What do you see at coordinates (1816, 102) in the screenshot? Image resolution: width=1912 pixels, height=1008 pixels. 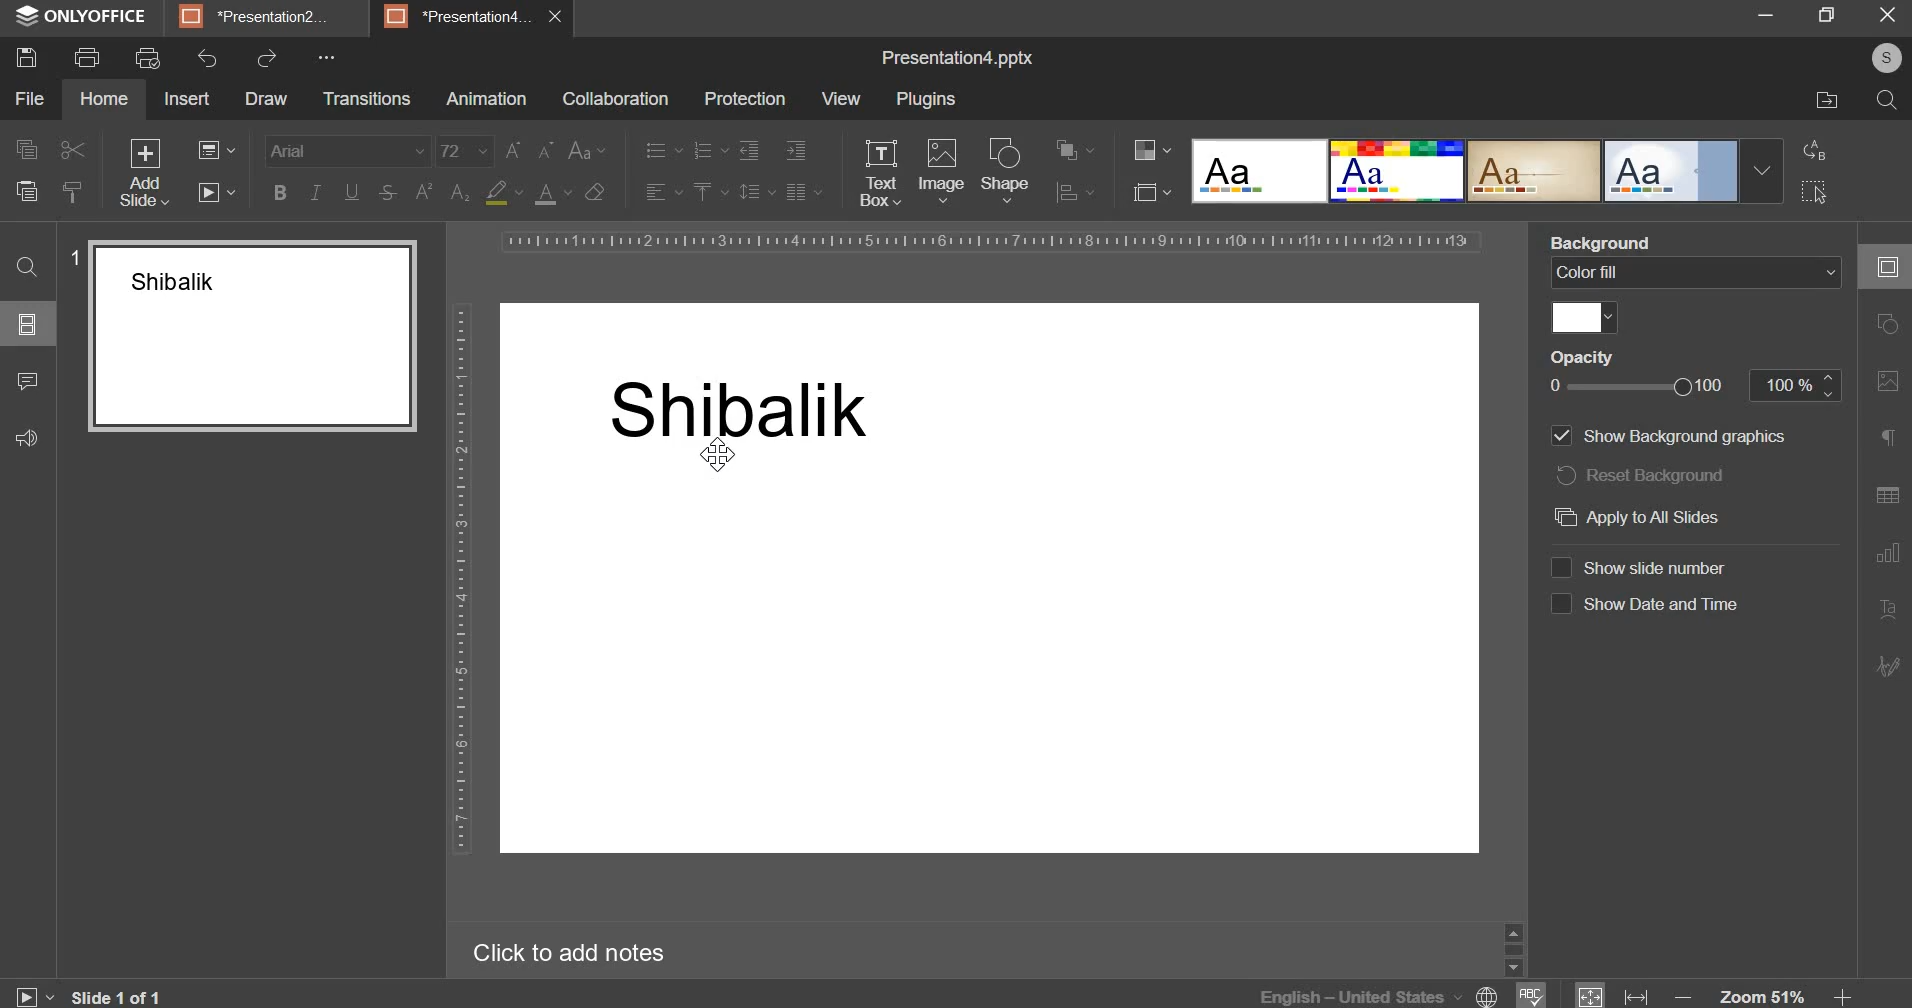 I see `File` at bounding box center [1816, 102].